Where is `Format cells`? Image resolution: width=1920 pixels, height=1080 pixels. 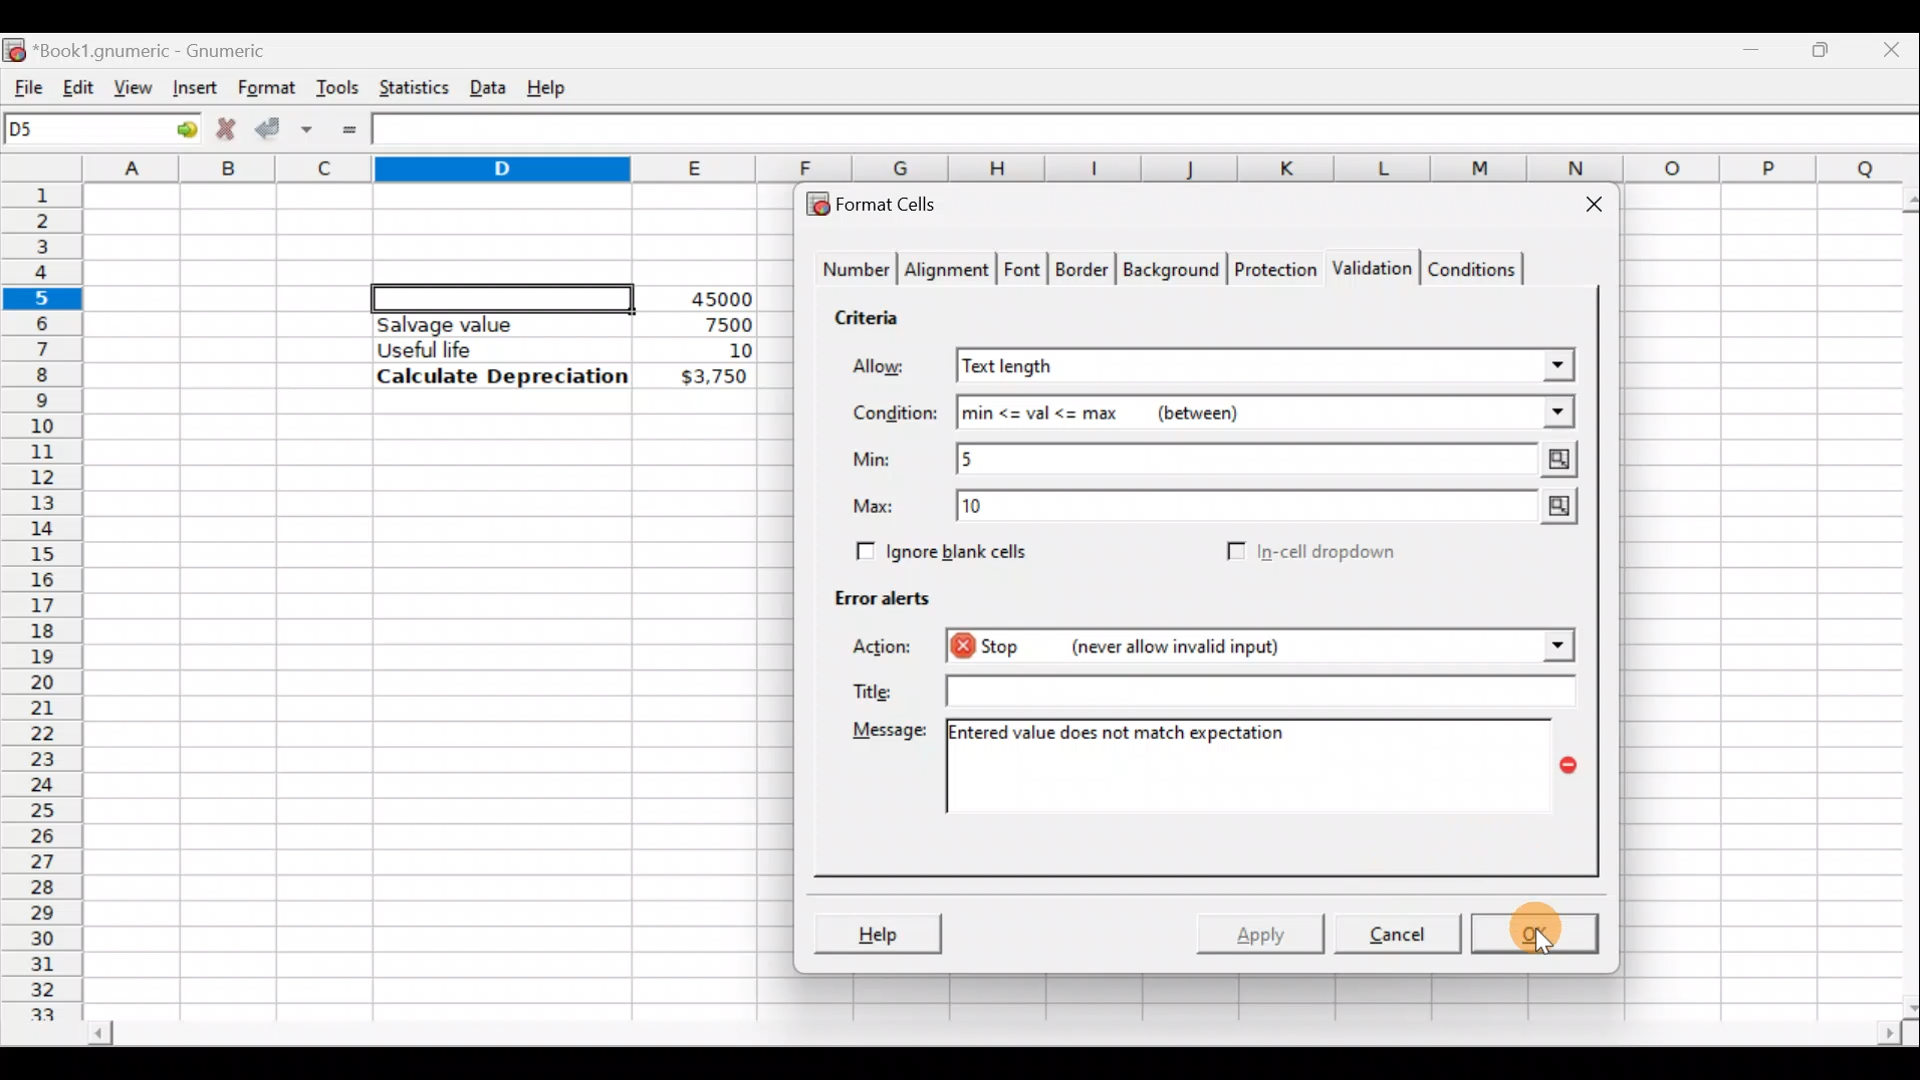
Format cells is located at coordinates (883, 200).